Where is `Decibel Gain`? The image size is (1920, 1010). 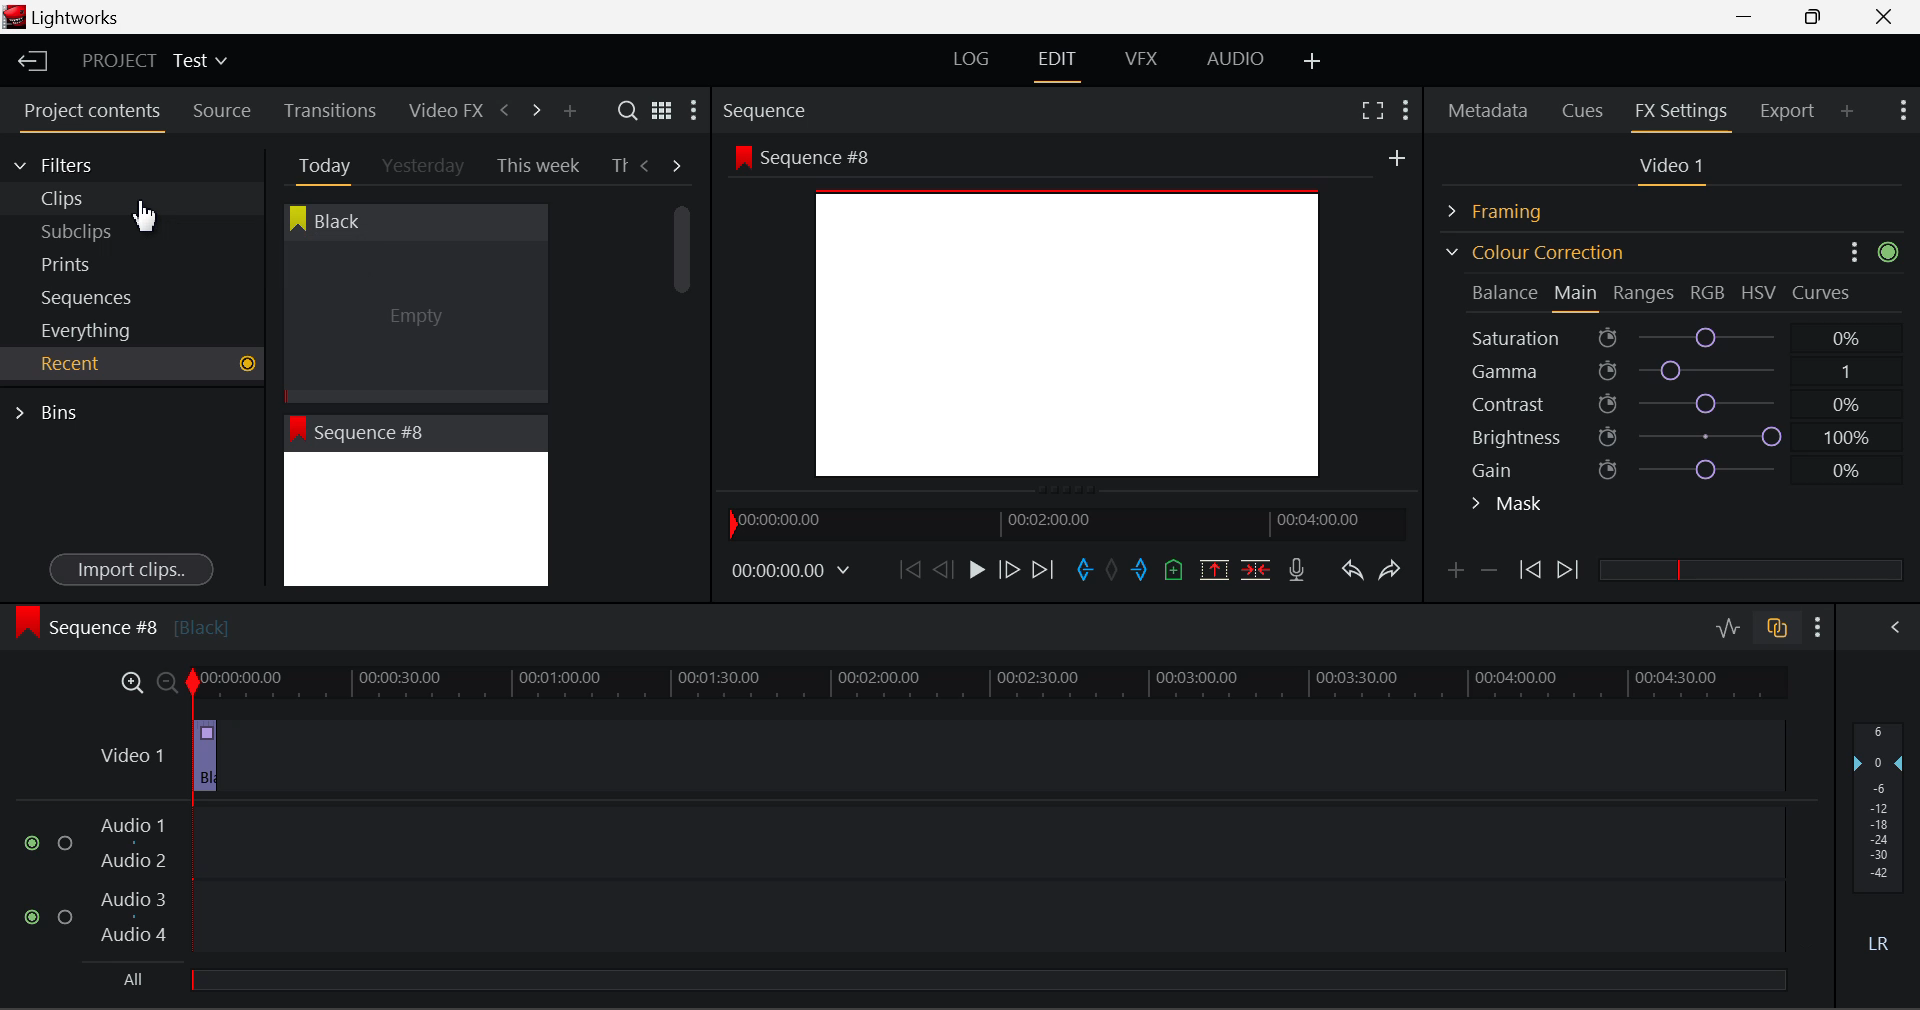 Decibel Gain is located at coordinates (1877, 842).